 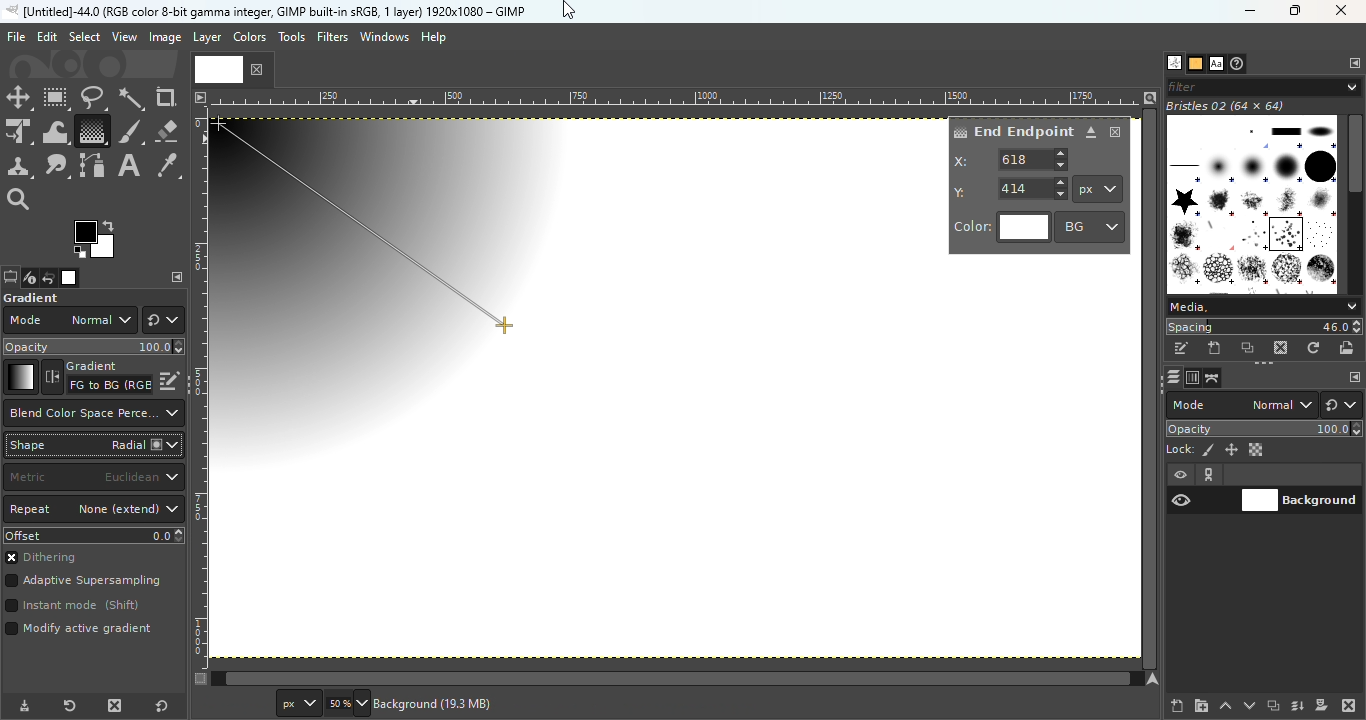 What do you see at coordinates (57, 99) in the screenshot?
I see `Rectangle select tool` at bounding box center [57, 99].